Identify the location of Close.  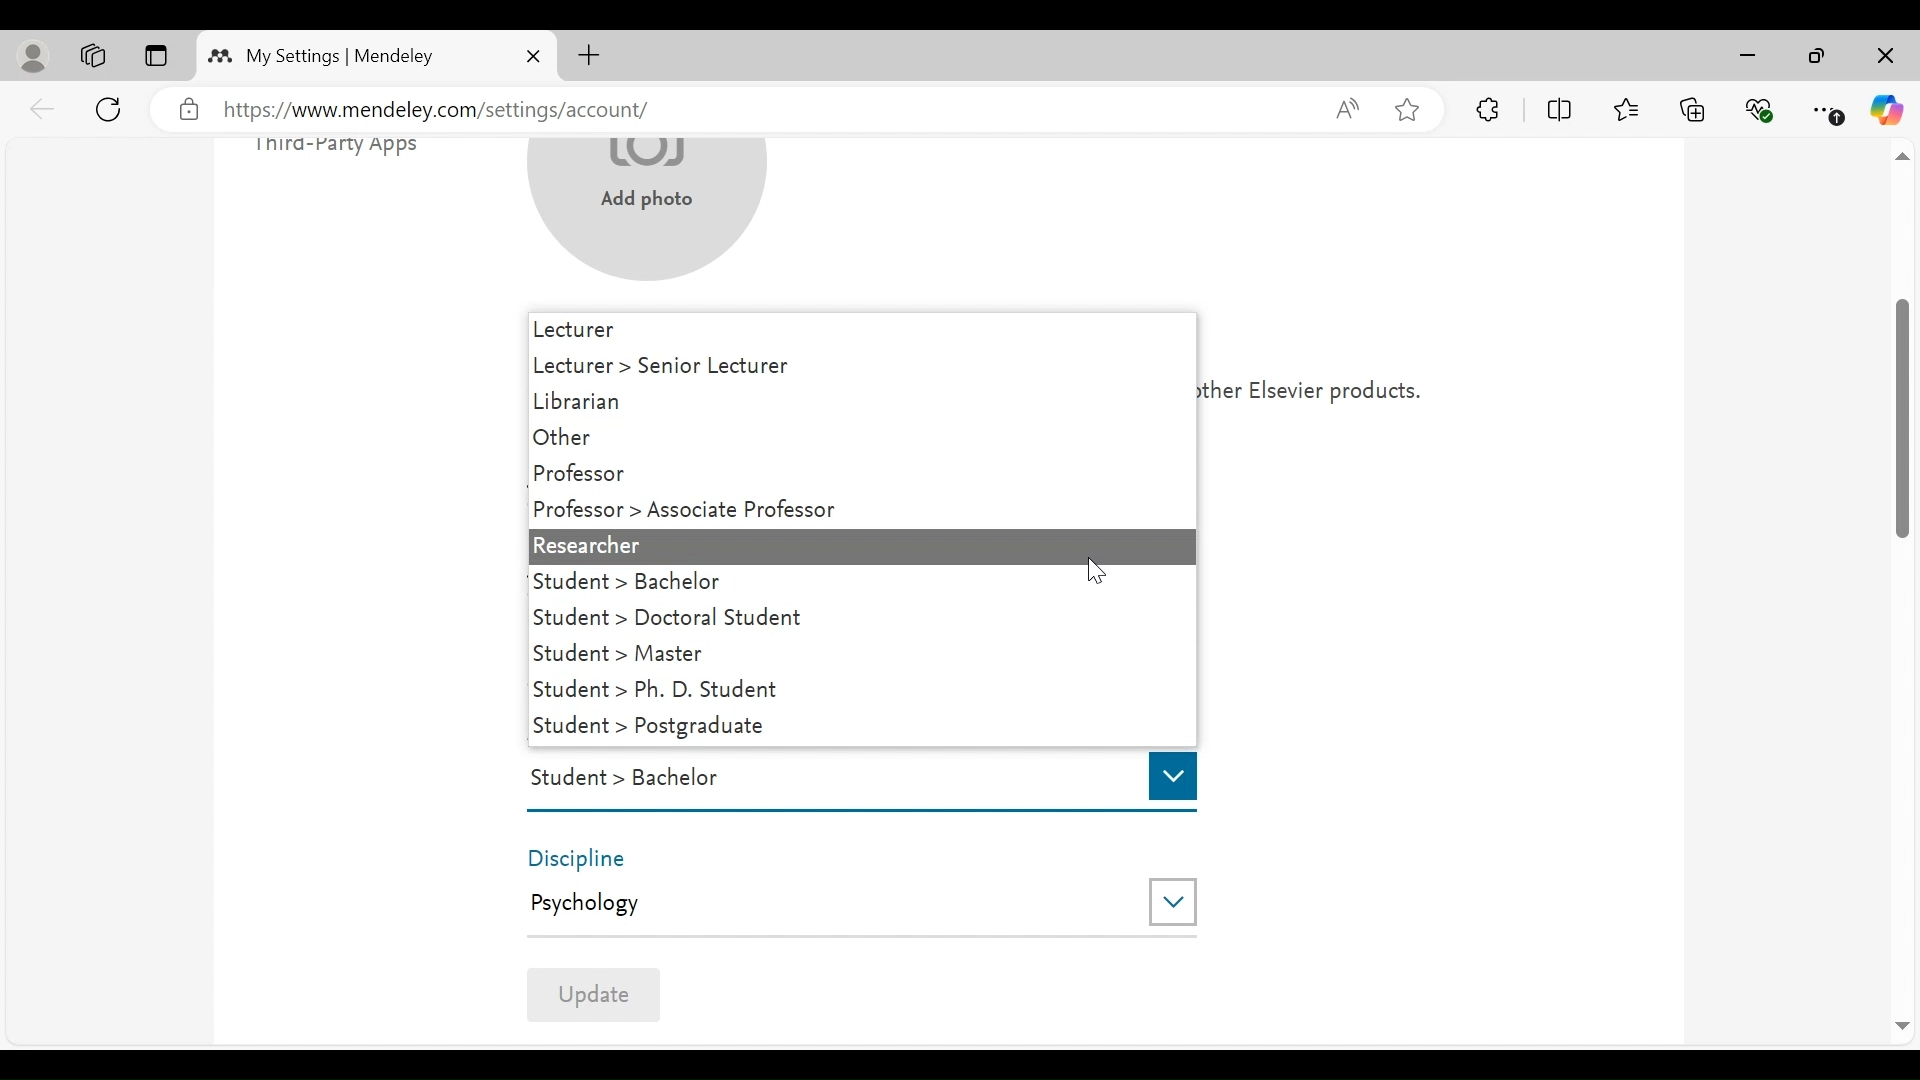
(533, 56).